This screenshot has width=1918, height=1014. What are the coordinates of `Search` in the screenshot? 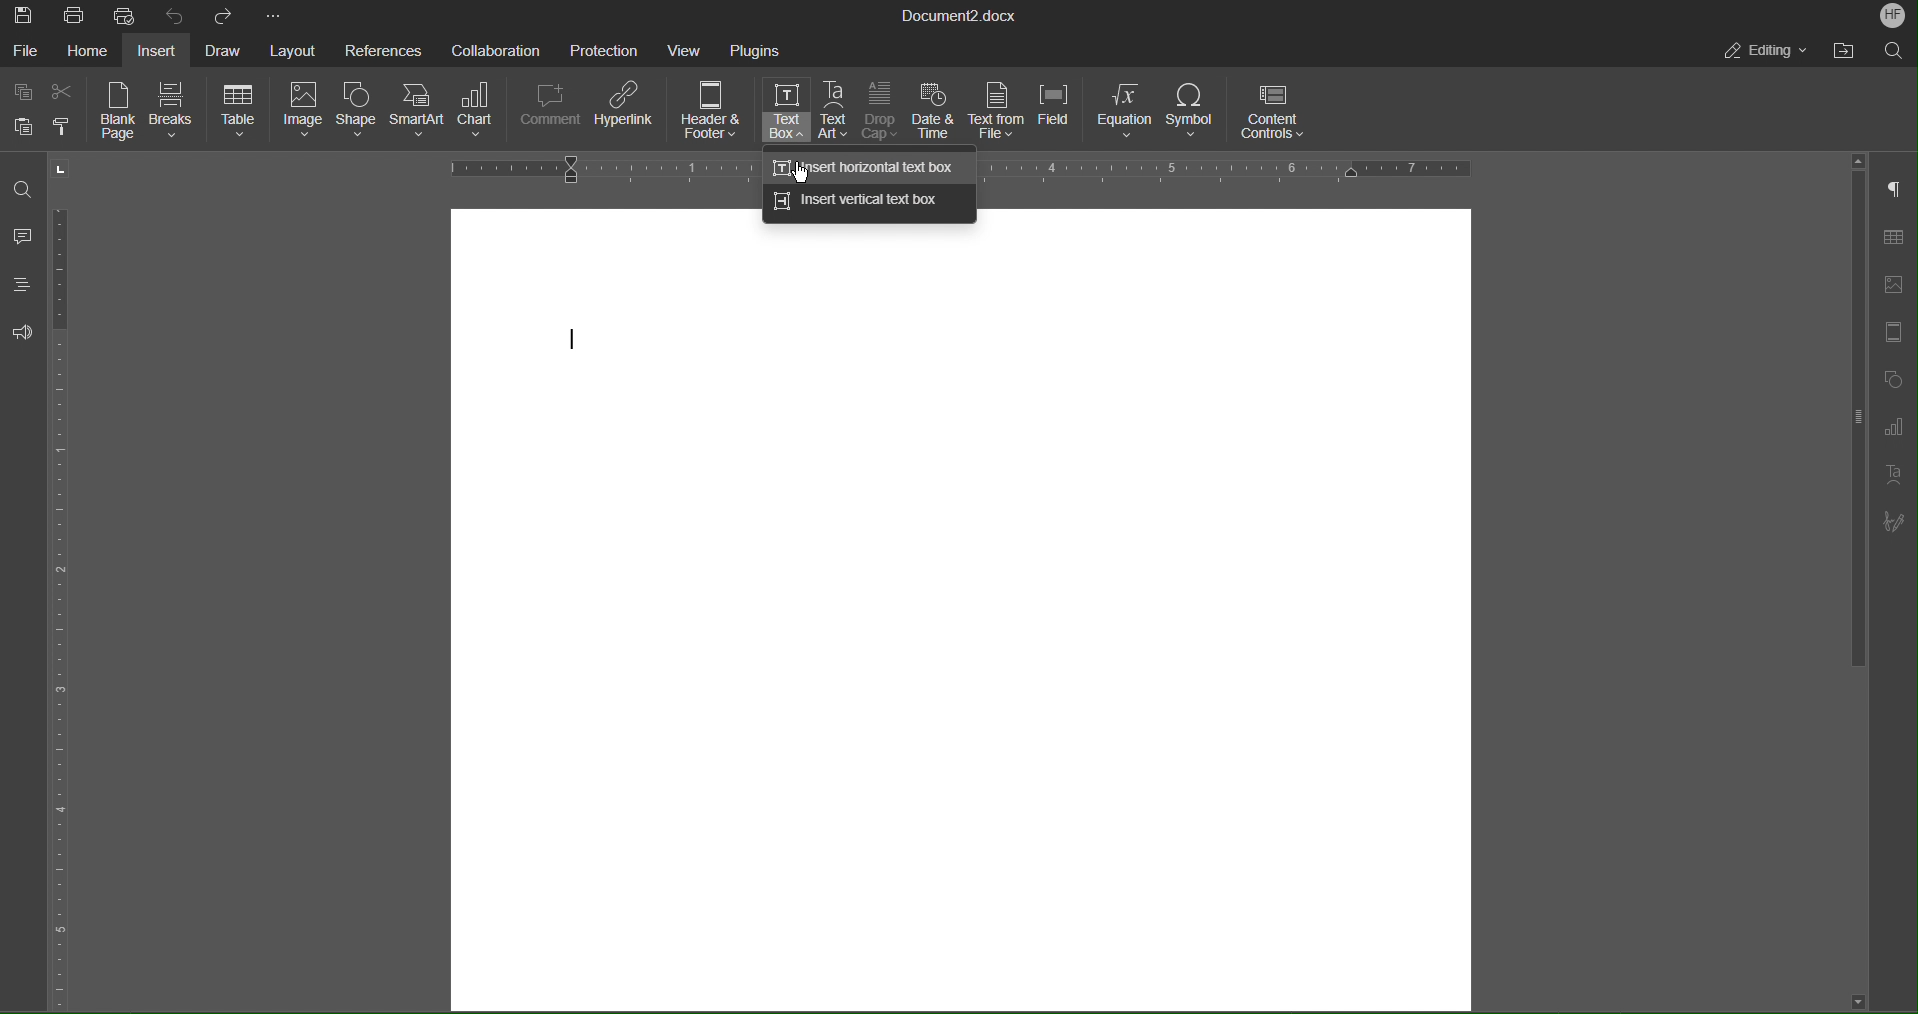 It's located at (1894, 50).